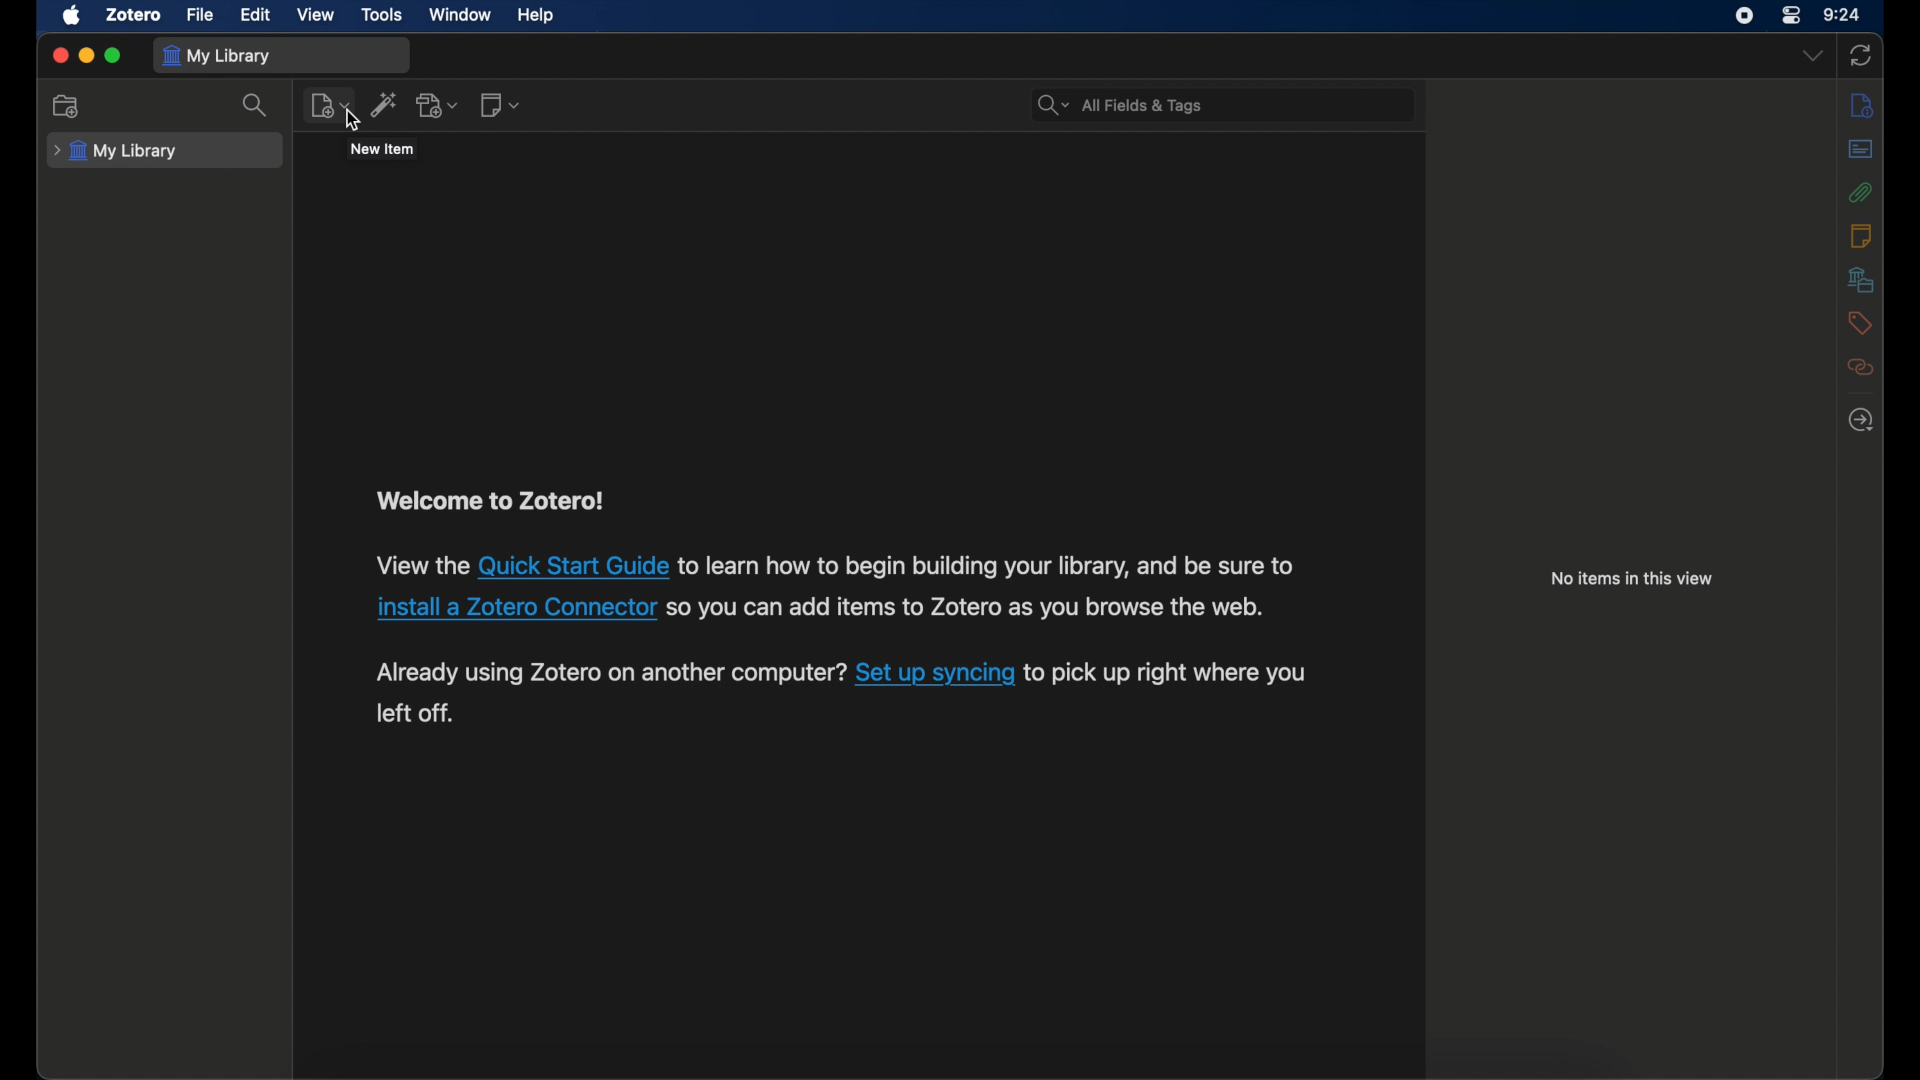 The width and height of the screenshot is (1920, 1080). I want to click on related, so click(1861, 367).